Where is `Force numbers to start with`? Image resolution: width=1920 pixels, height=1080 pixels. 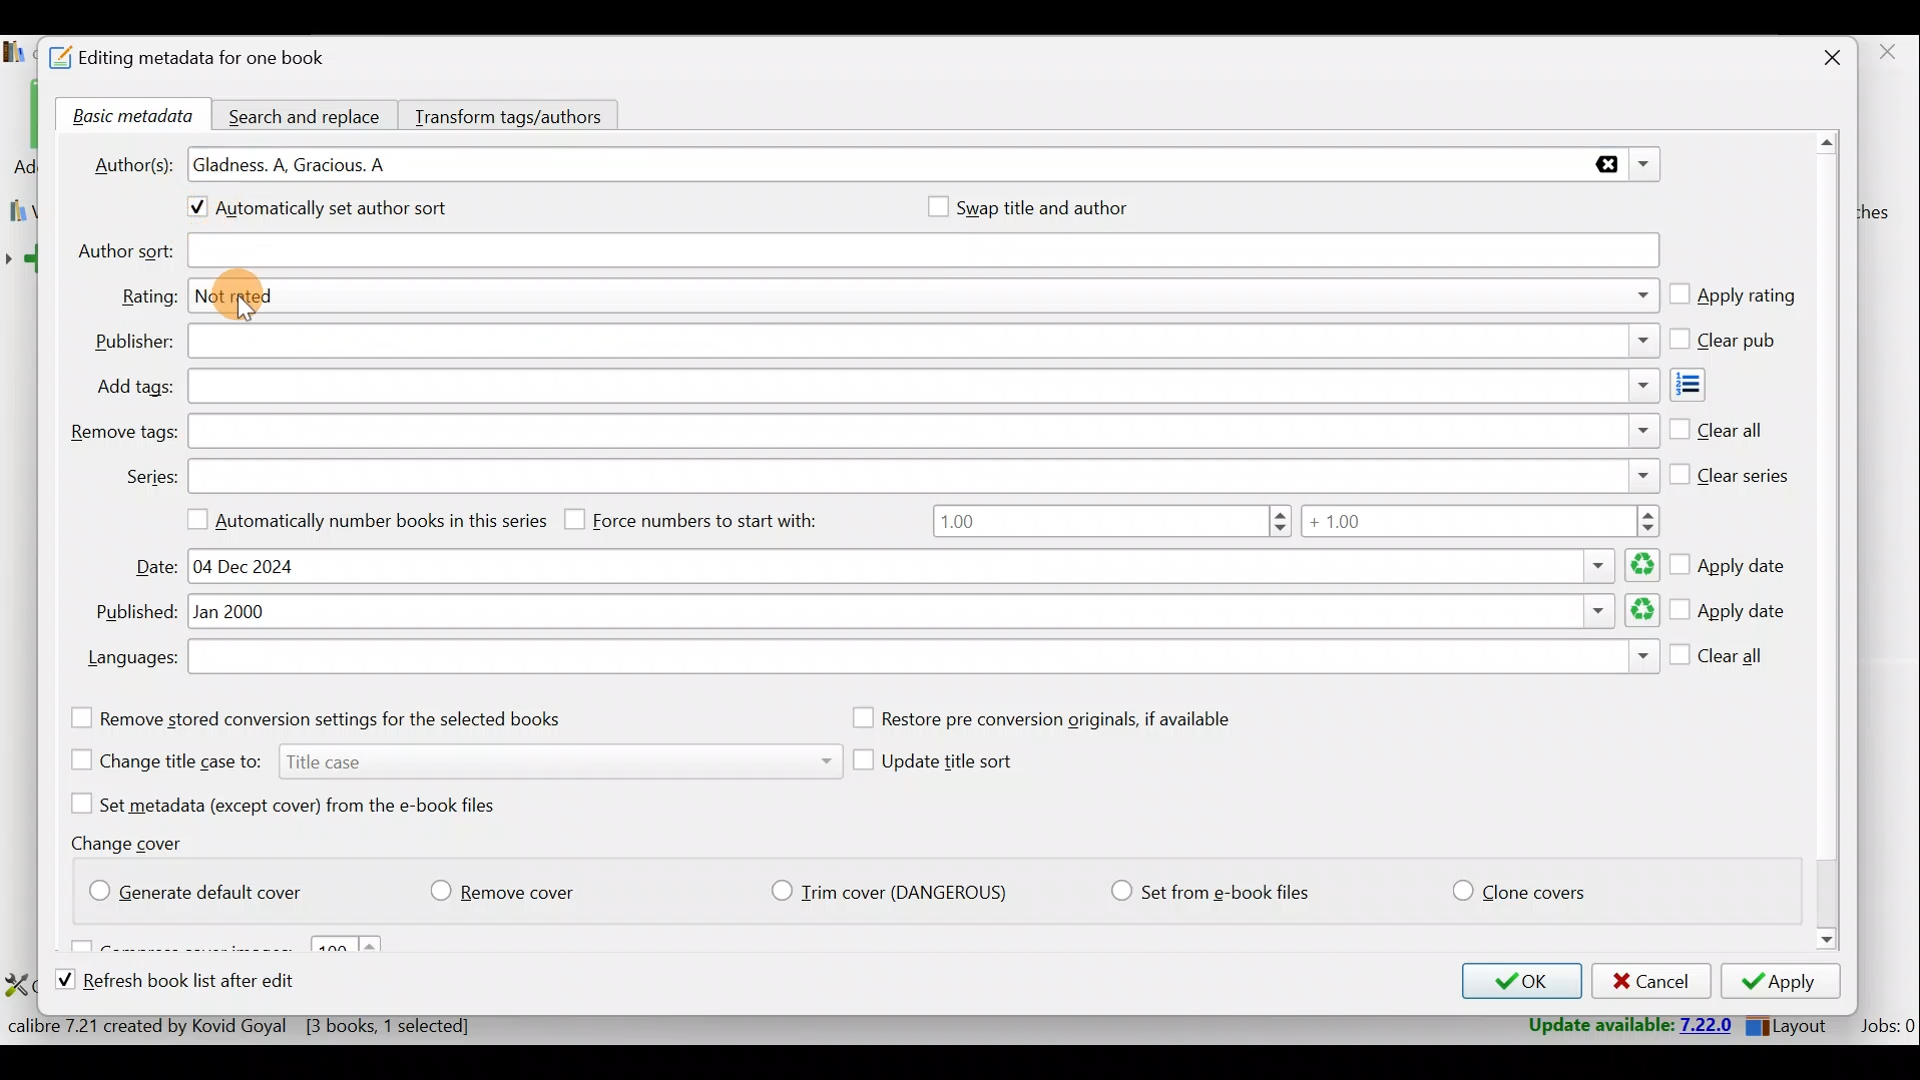
Force numbers to start with is located at coordinates (706, 519).